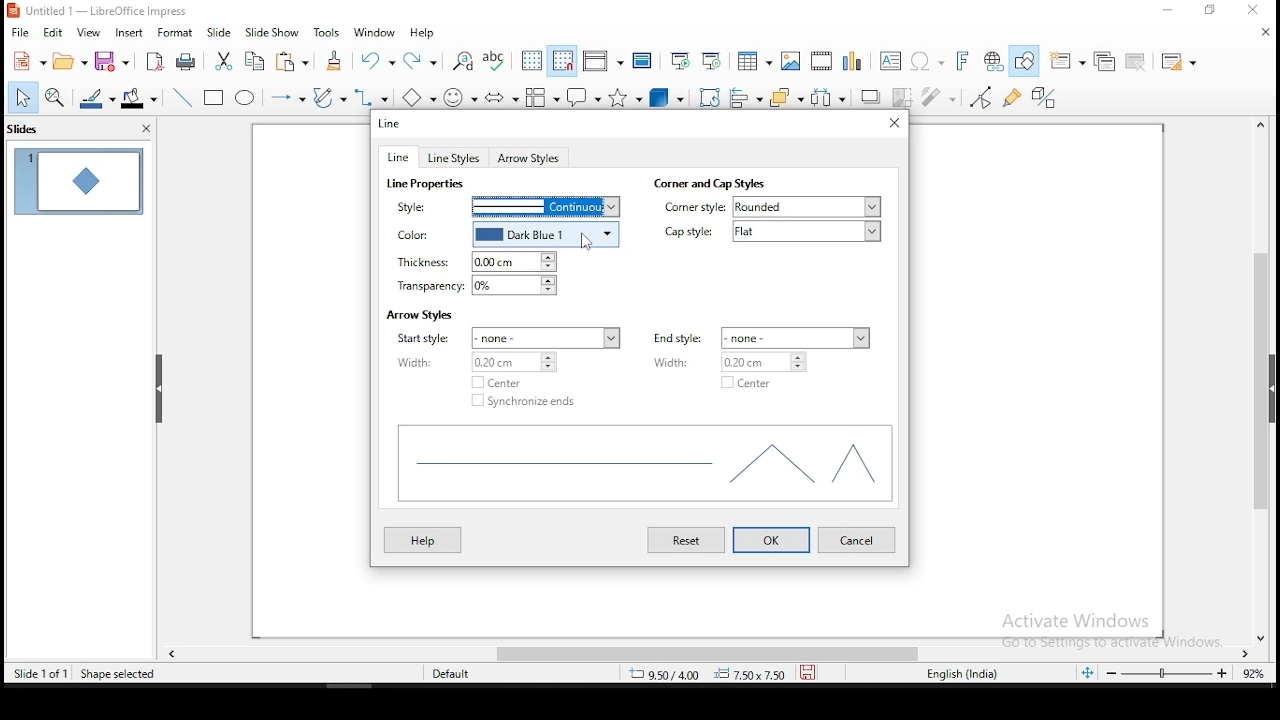 The width and height of the screenshot is (1280, 720). What do you see at coordinates (857, 59) in the screenshot?
I see `charts` at bounding box center [857, 59].